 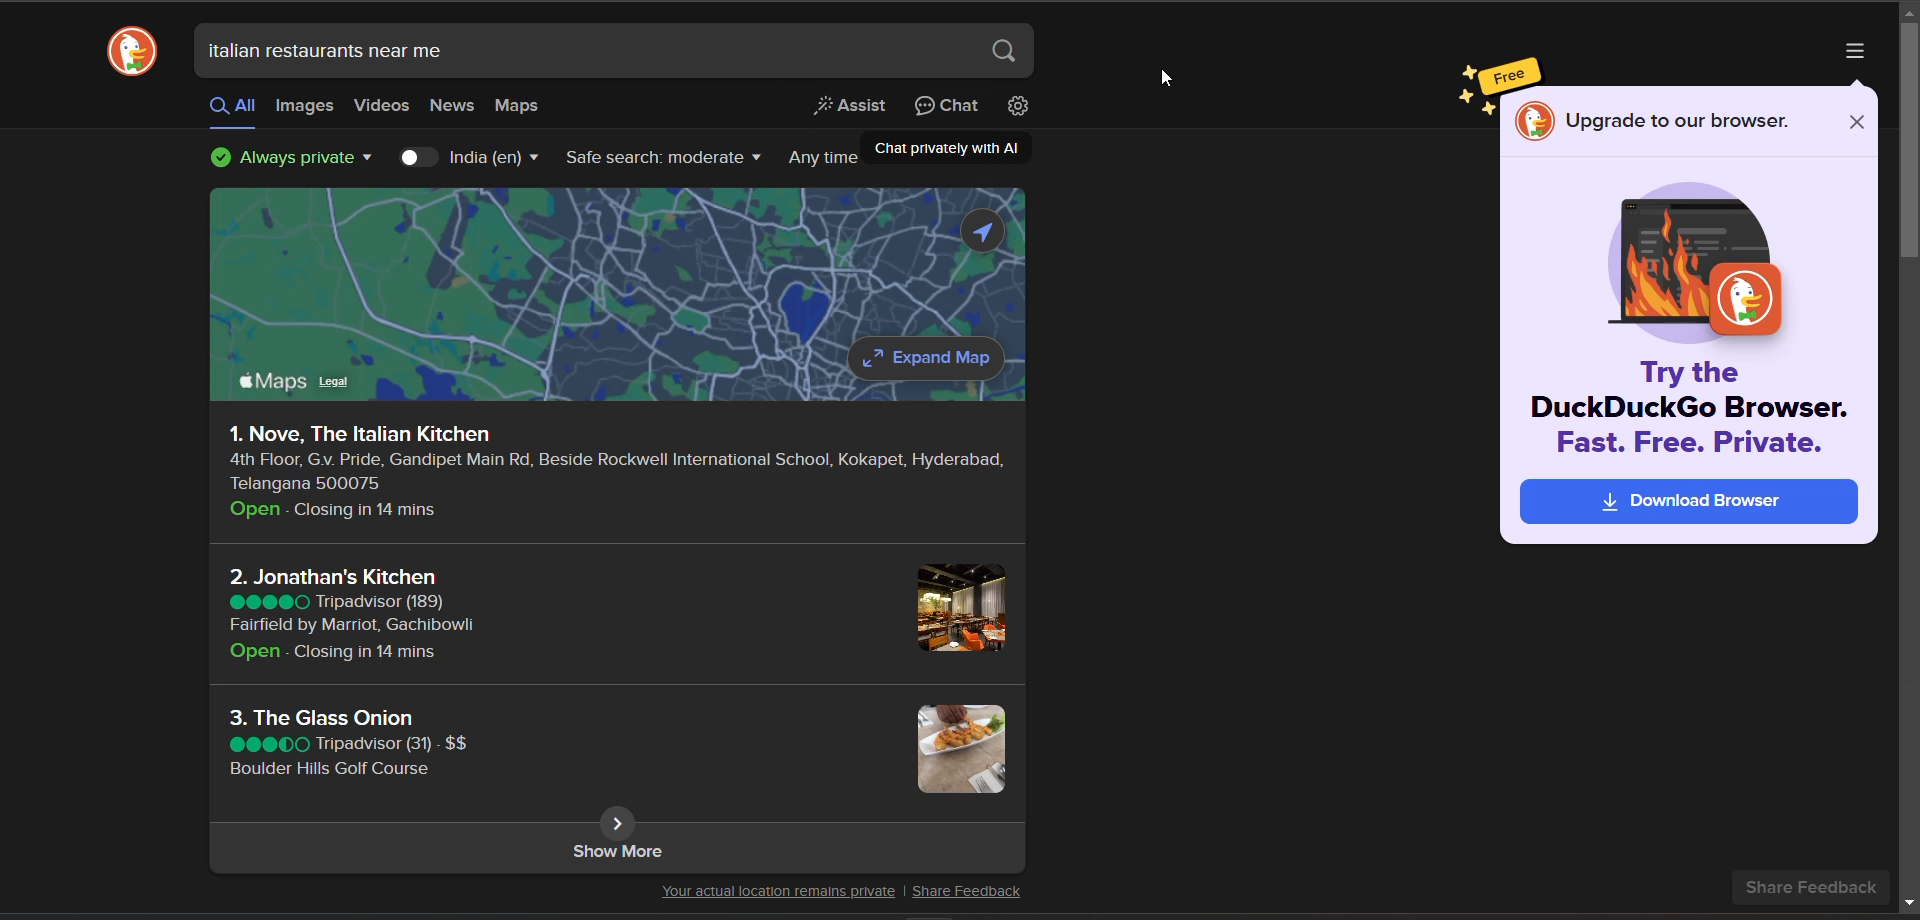 I want to click on Restaurant rating, so click(x=268, y=745).